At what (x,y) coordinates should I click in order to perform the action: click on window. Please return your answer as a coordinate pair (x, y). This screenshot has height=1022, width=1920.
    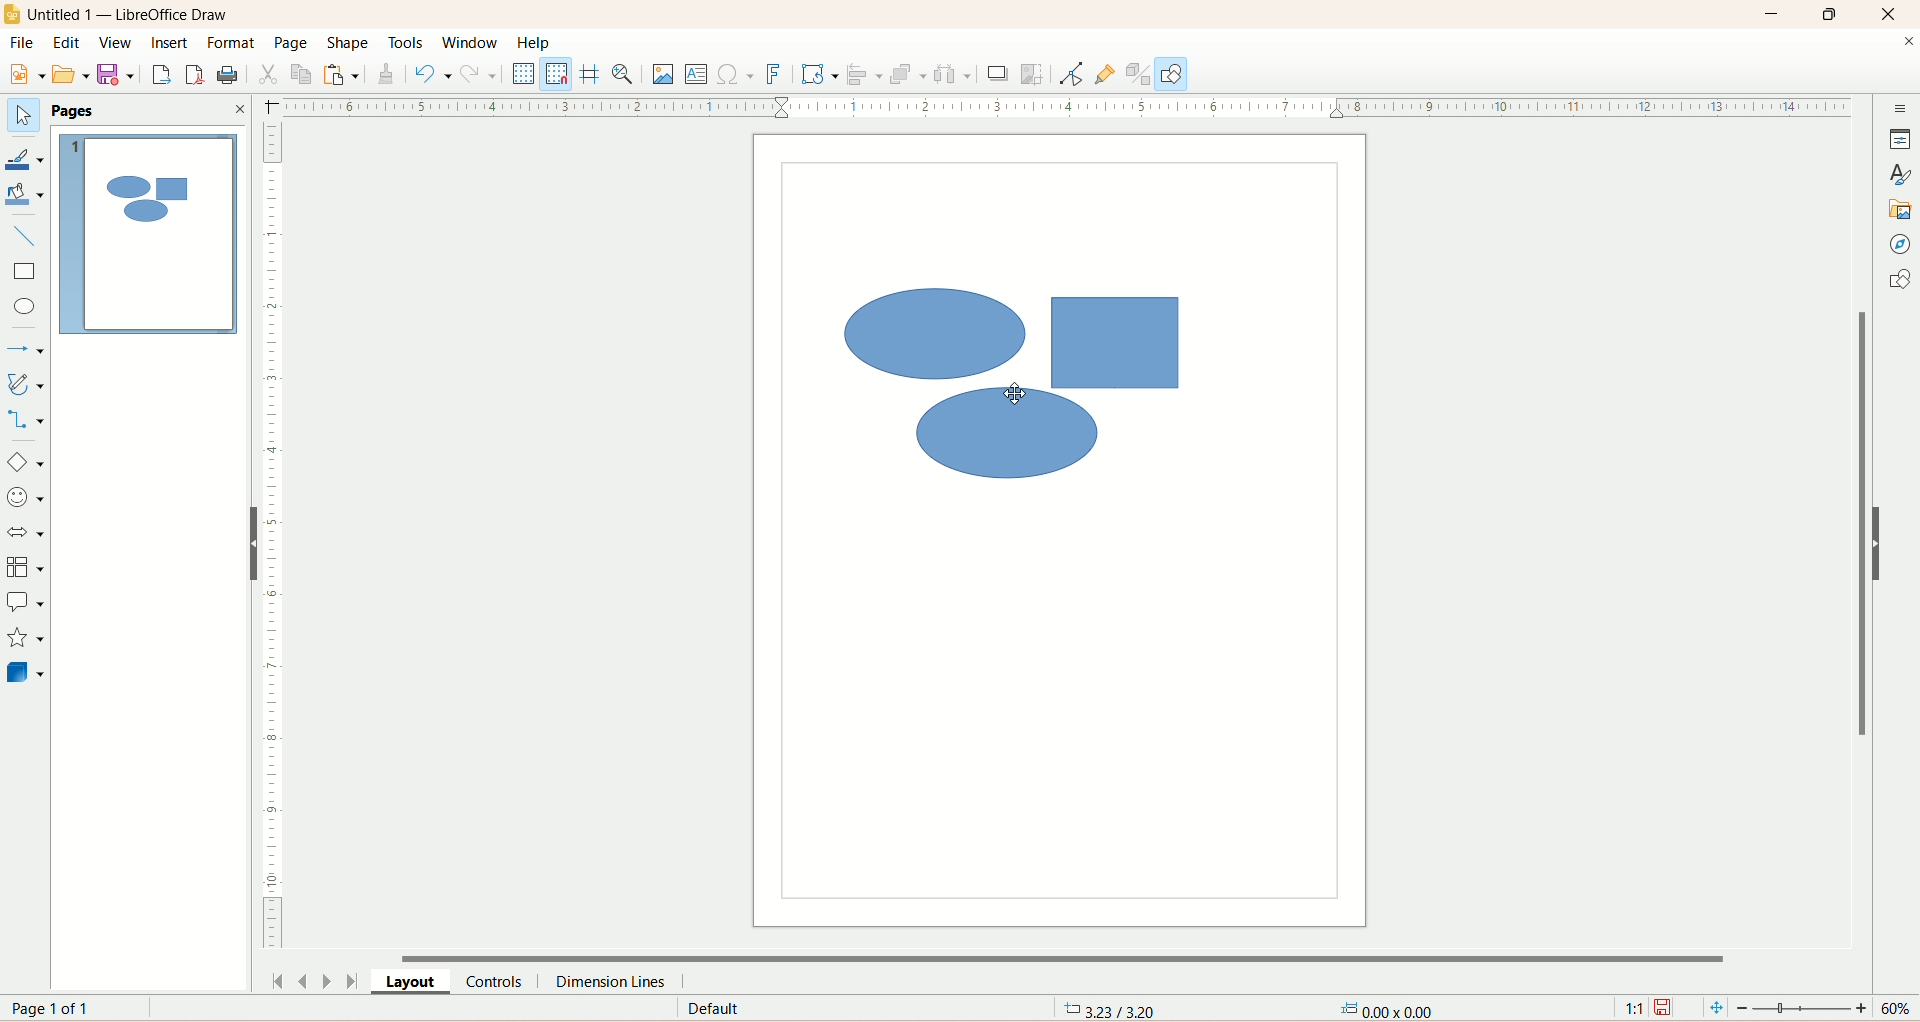
    Looking at the image, I should click on (470, 44).